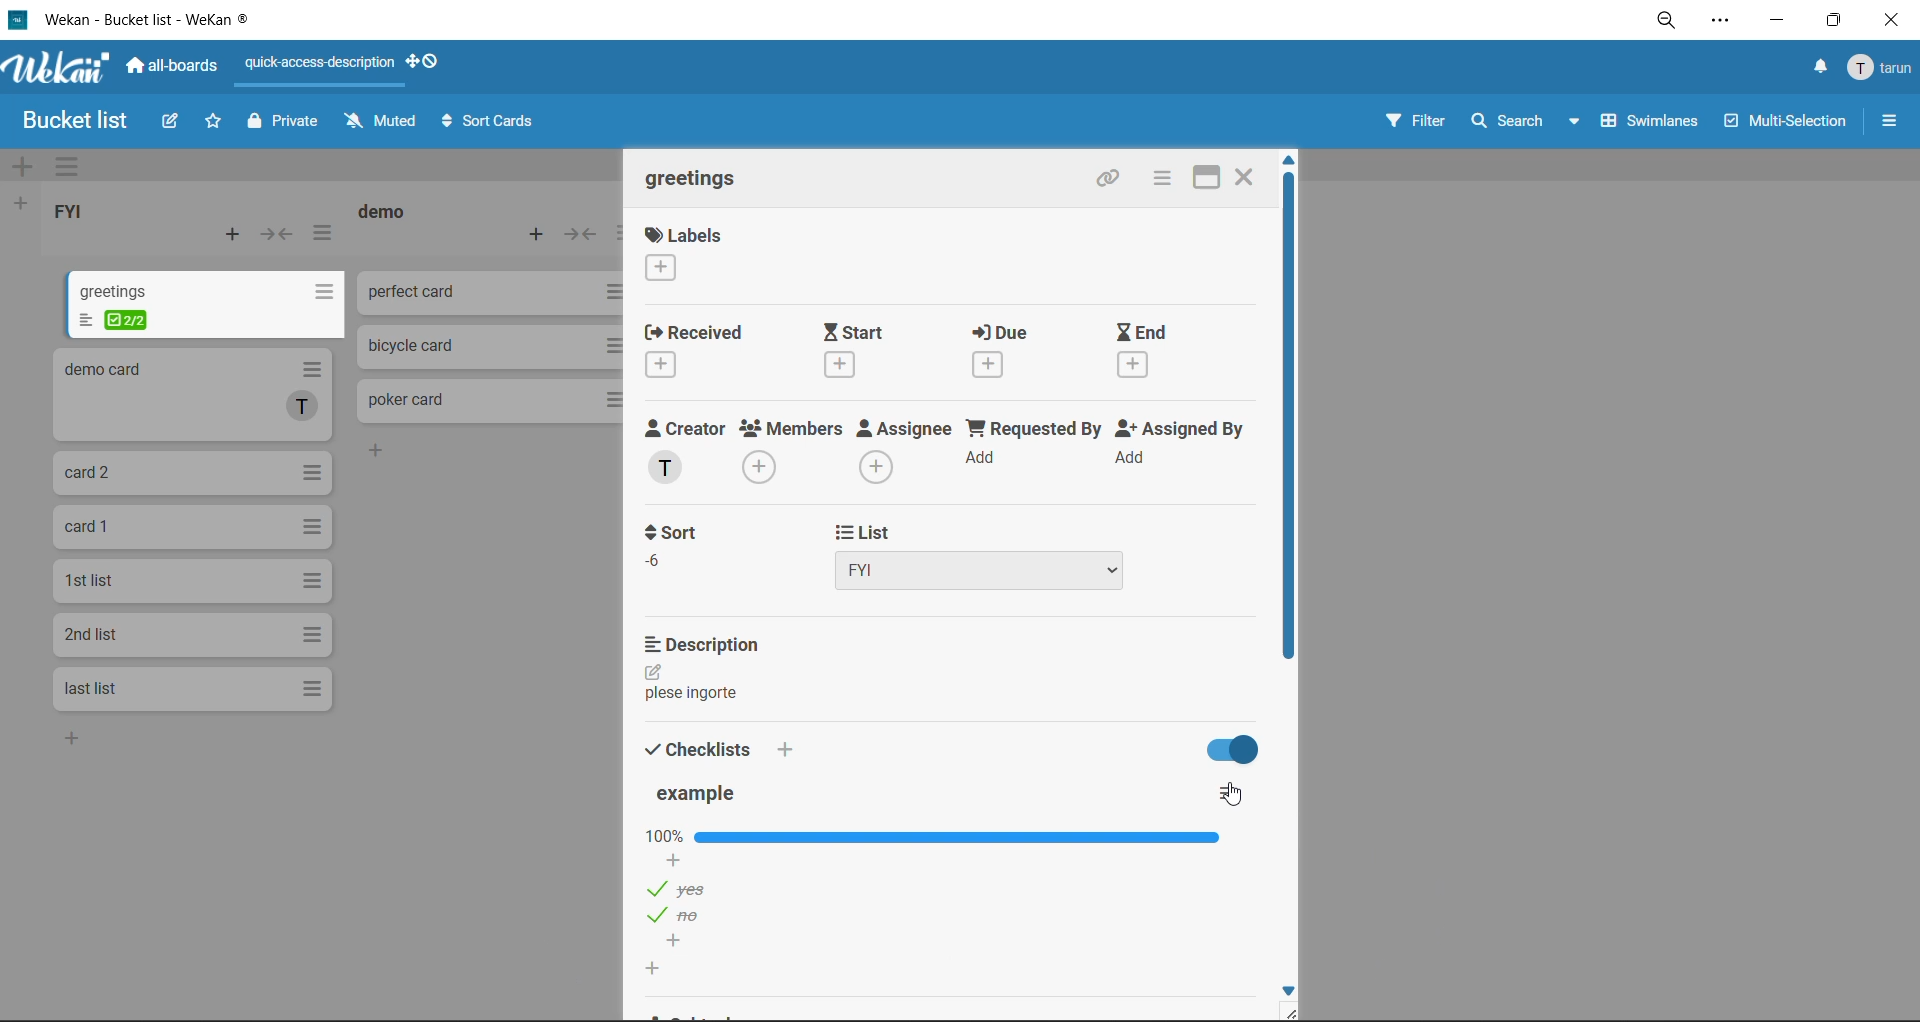 The height and width of the screenshot is (1022, 1920). What do you see at coordinates (908, 452) in the screenshot?
I see `assignee` at bounding box center [908, 452].